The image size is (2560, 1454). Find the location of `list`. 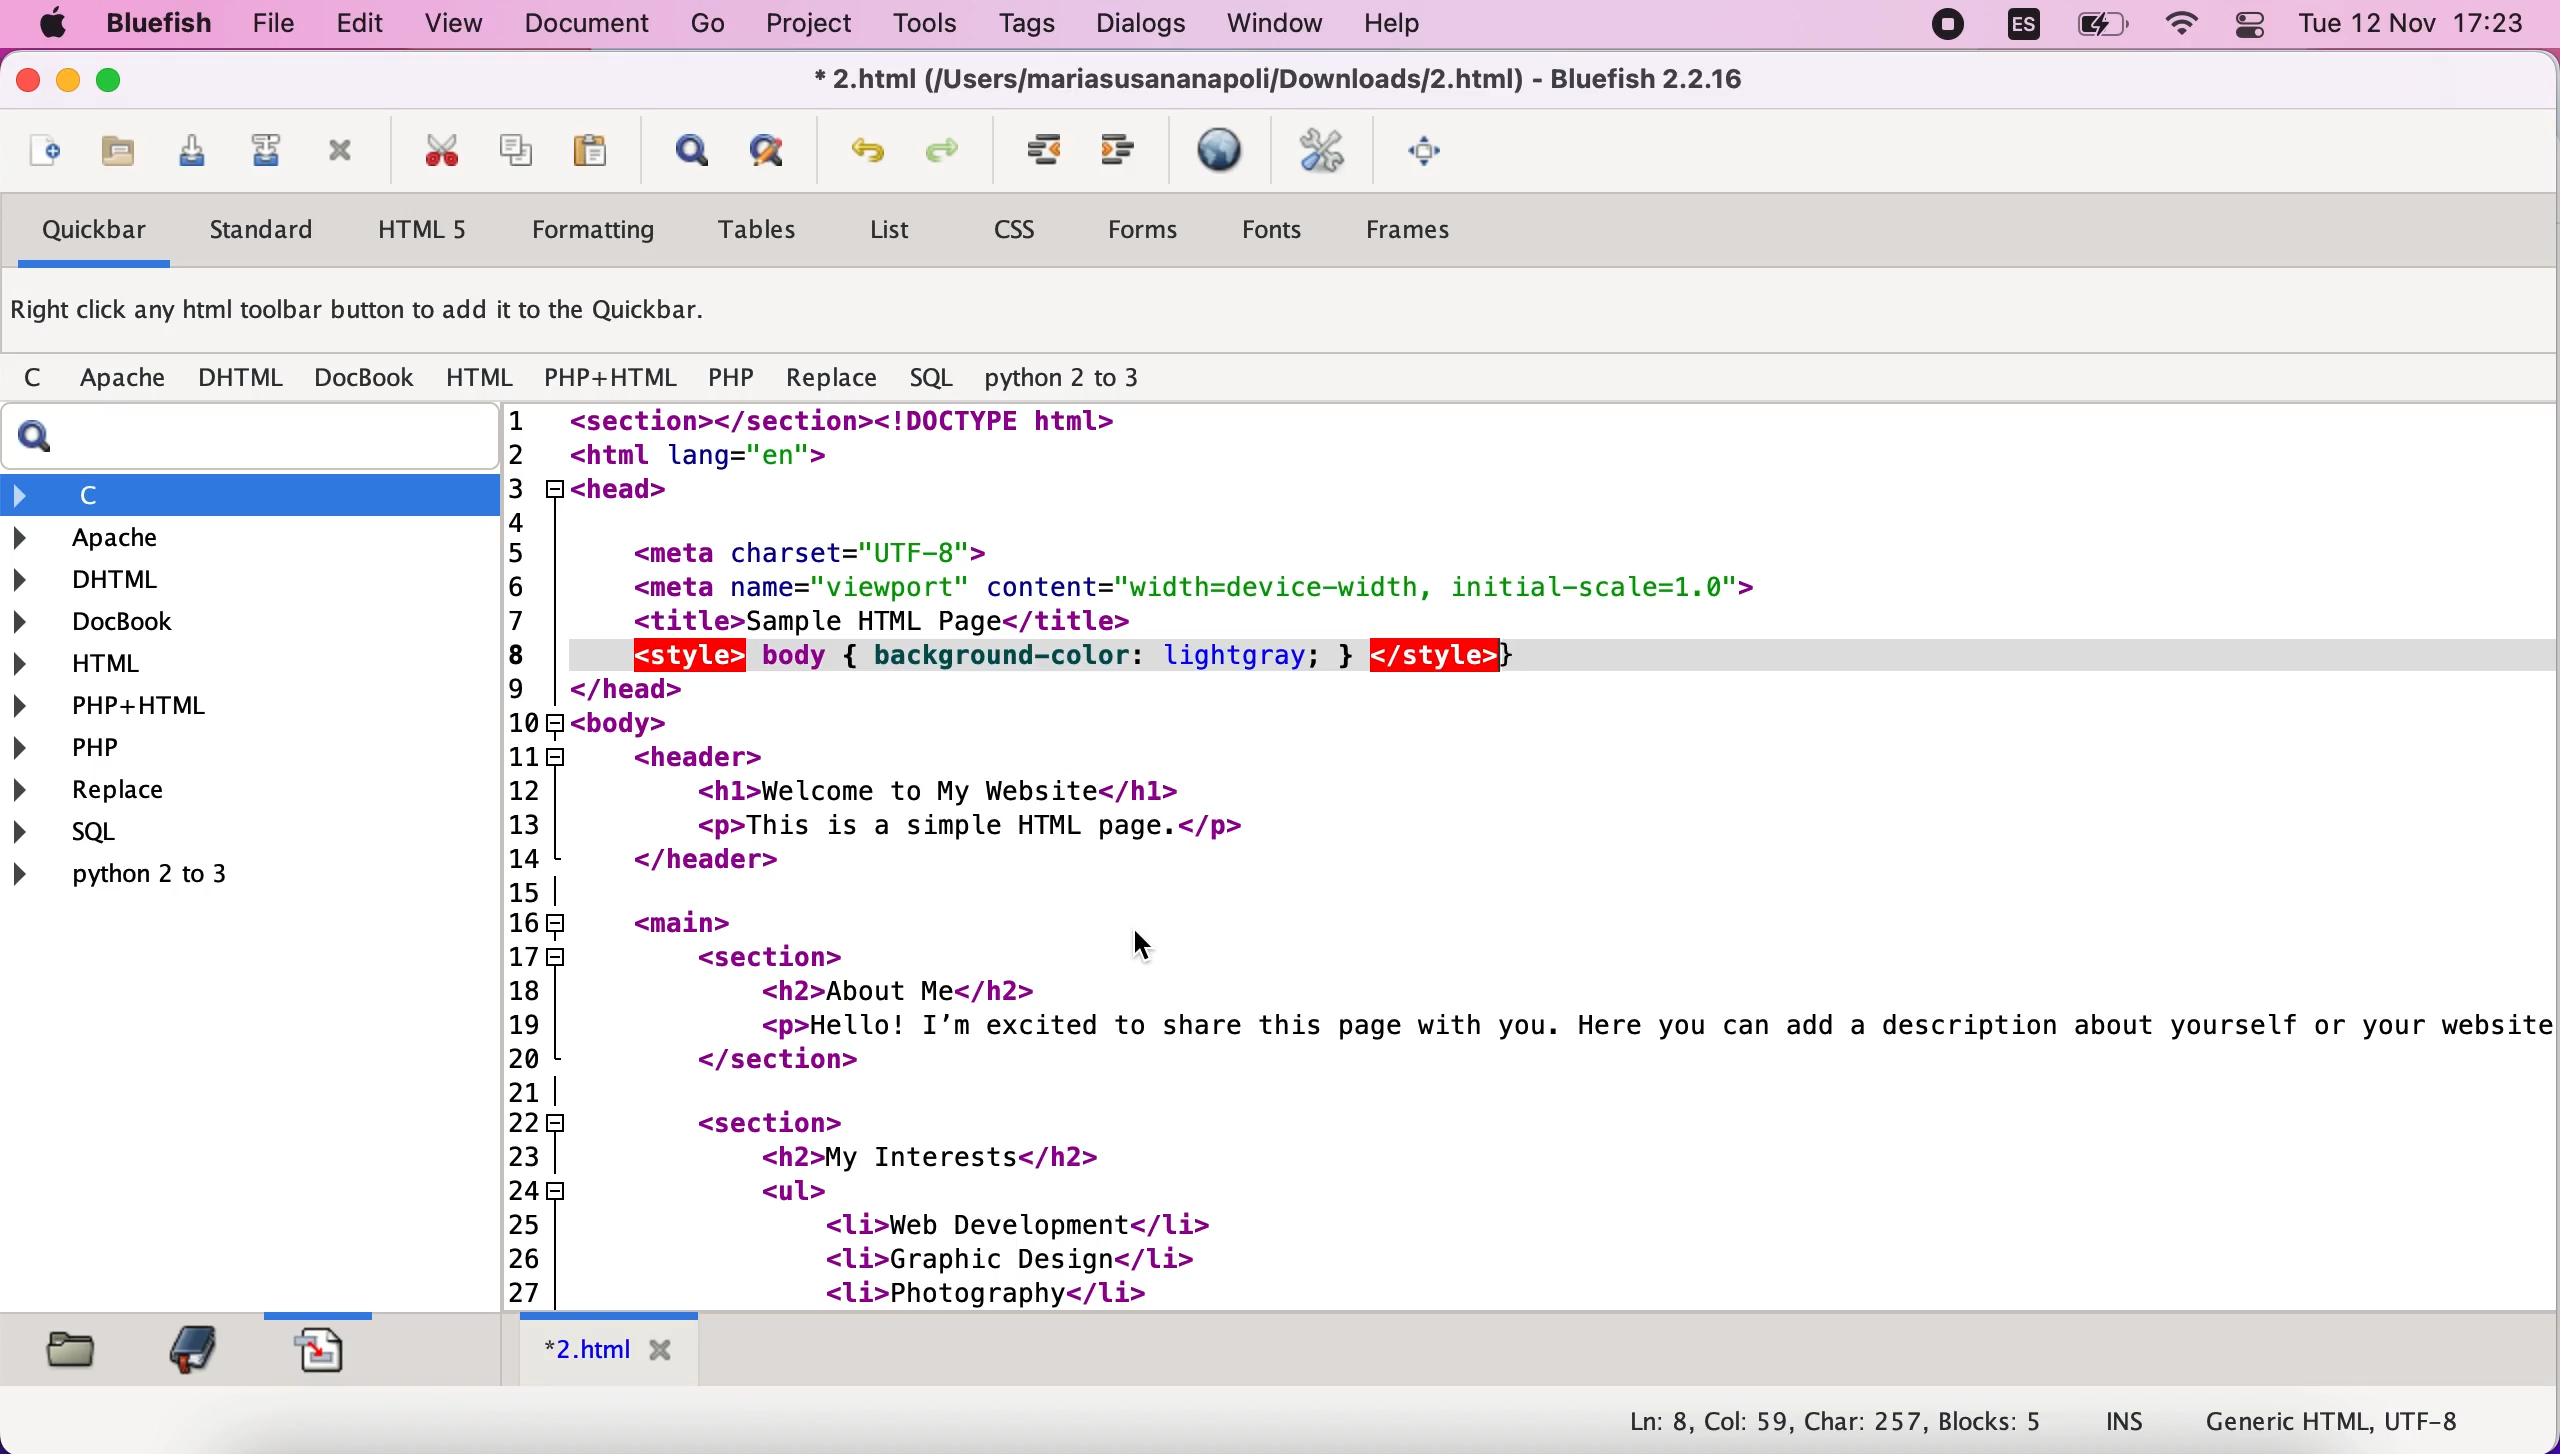

list is located at coordinates (894, 233).